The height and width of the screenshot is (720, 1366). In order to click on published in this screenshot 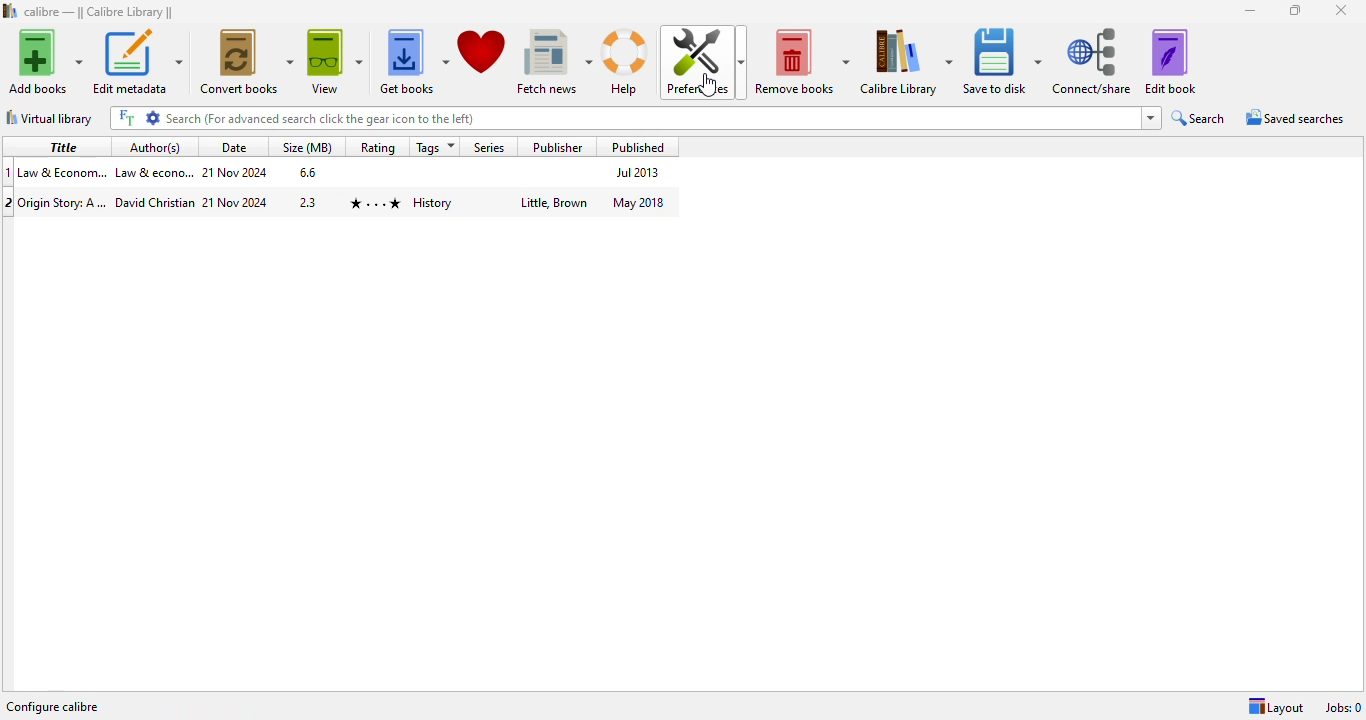, I will do `click(636, 146)`.